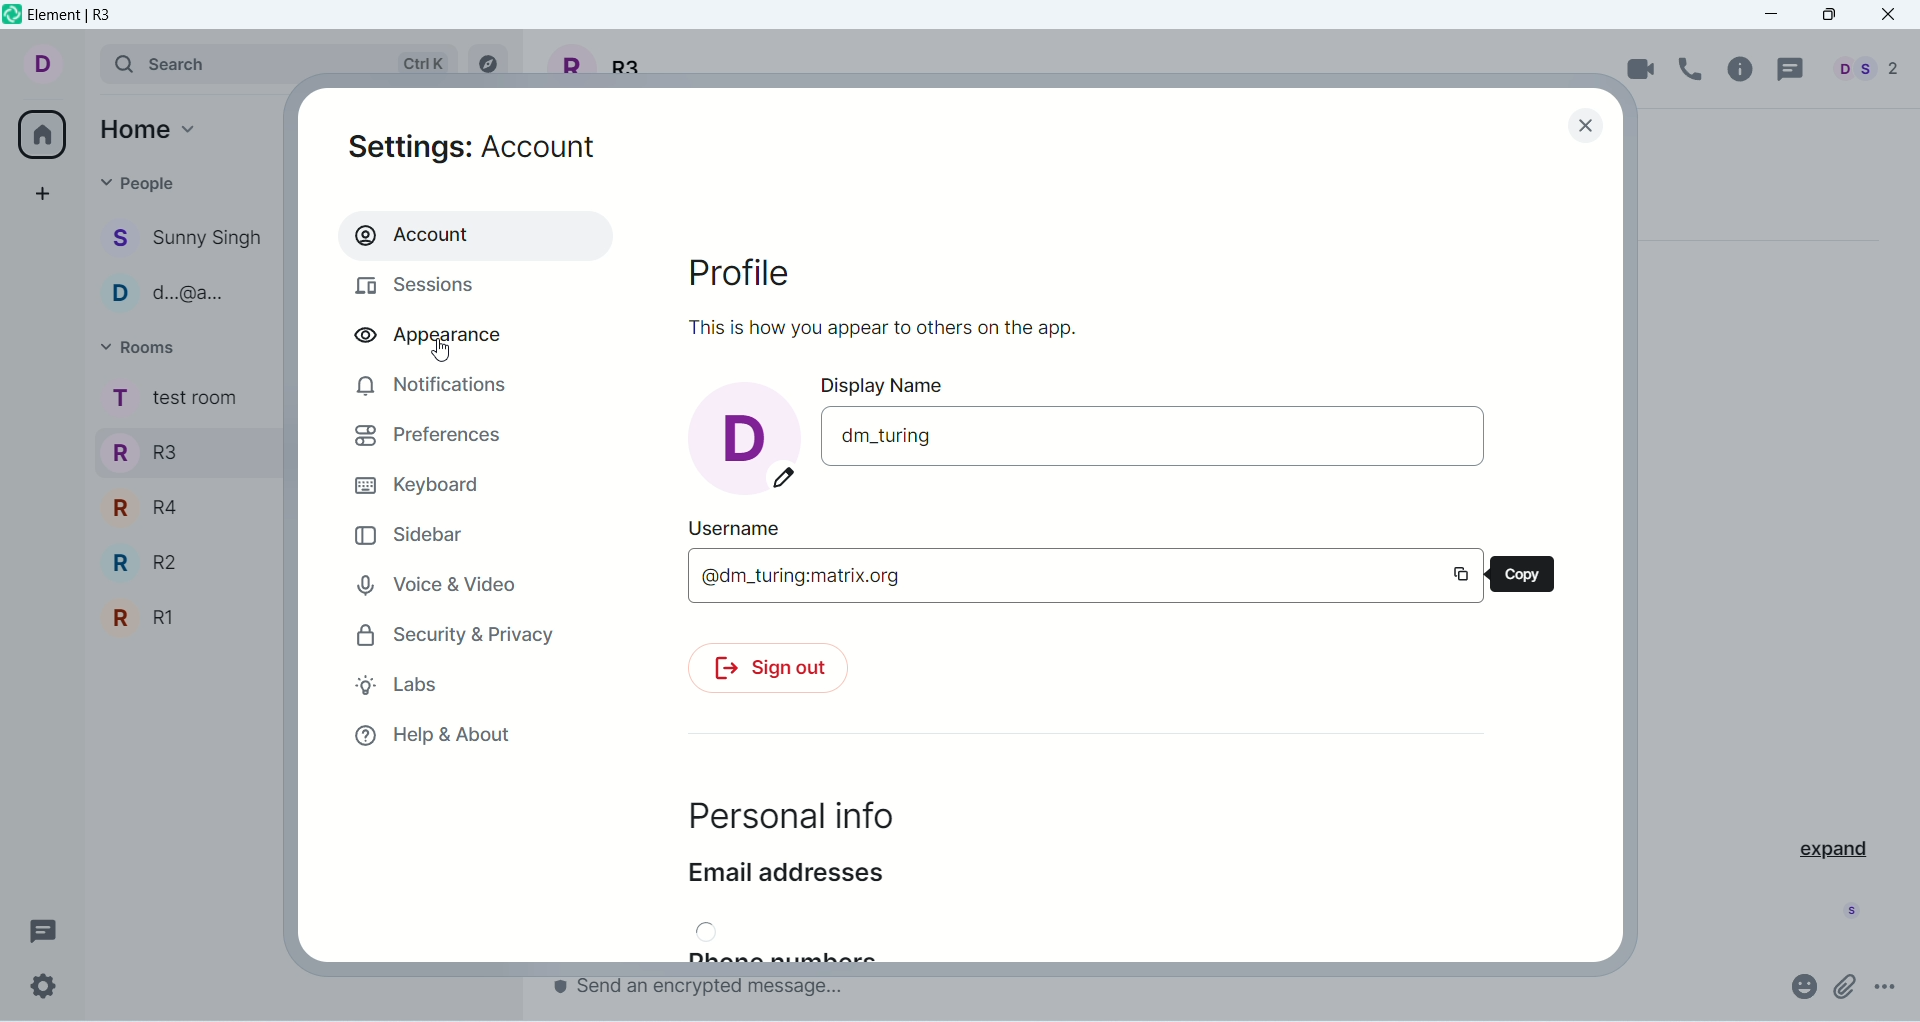  I want to click on threads, so click(43, 927).